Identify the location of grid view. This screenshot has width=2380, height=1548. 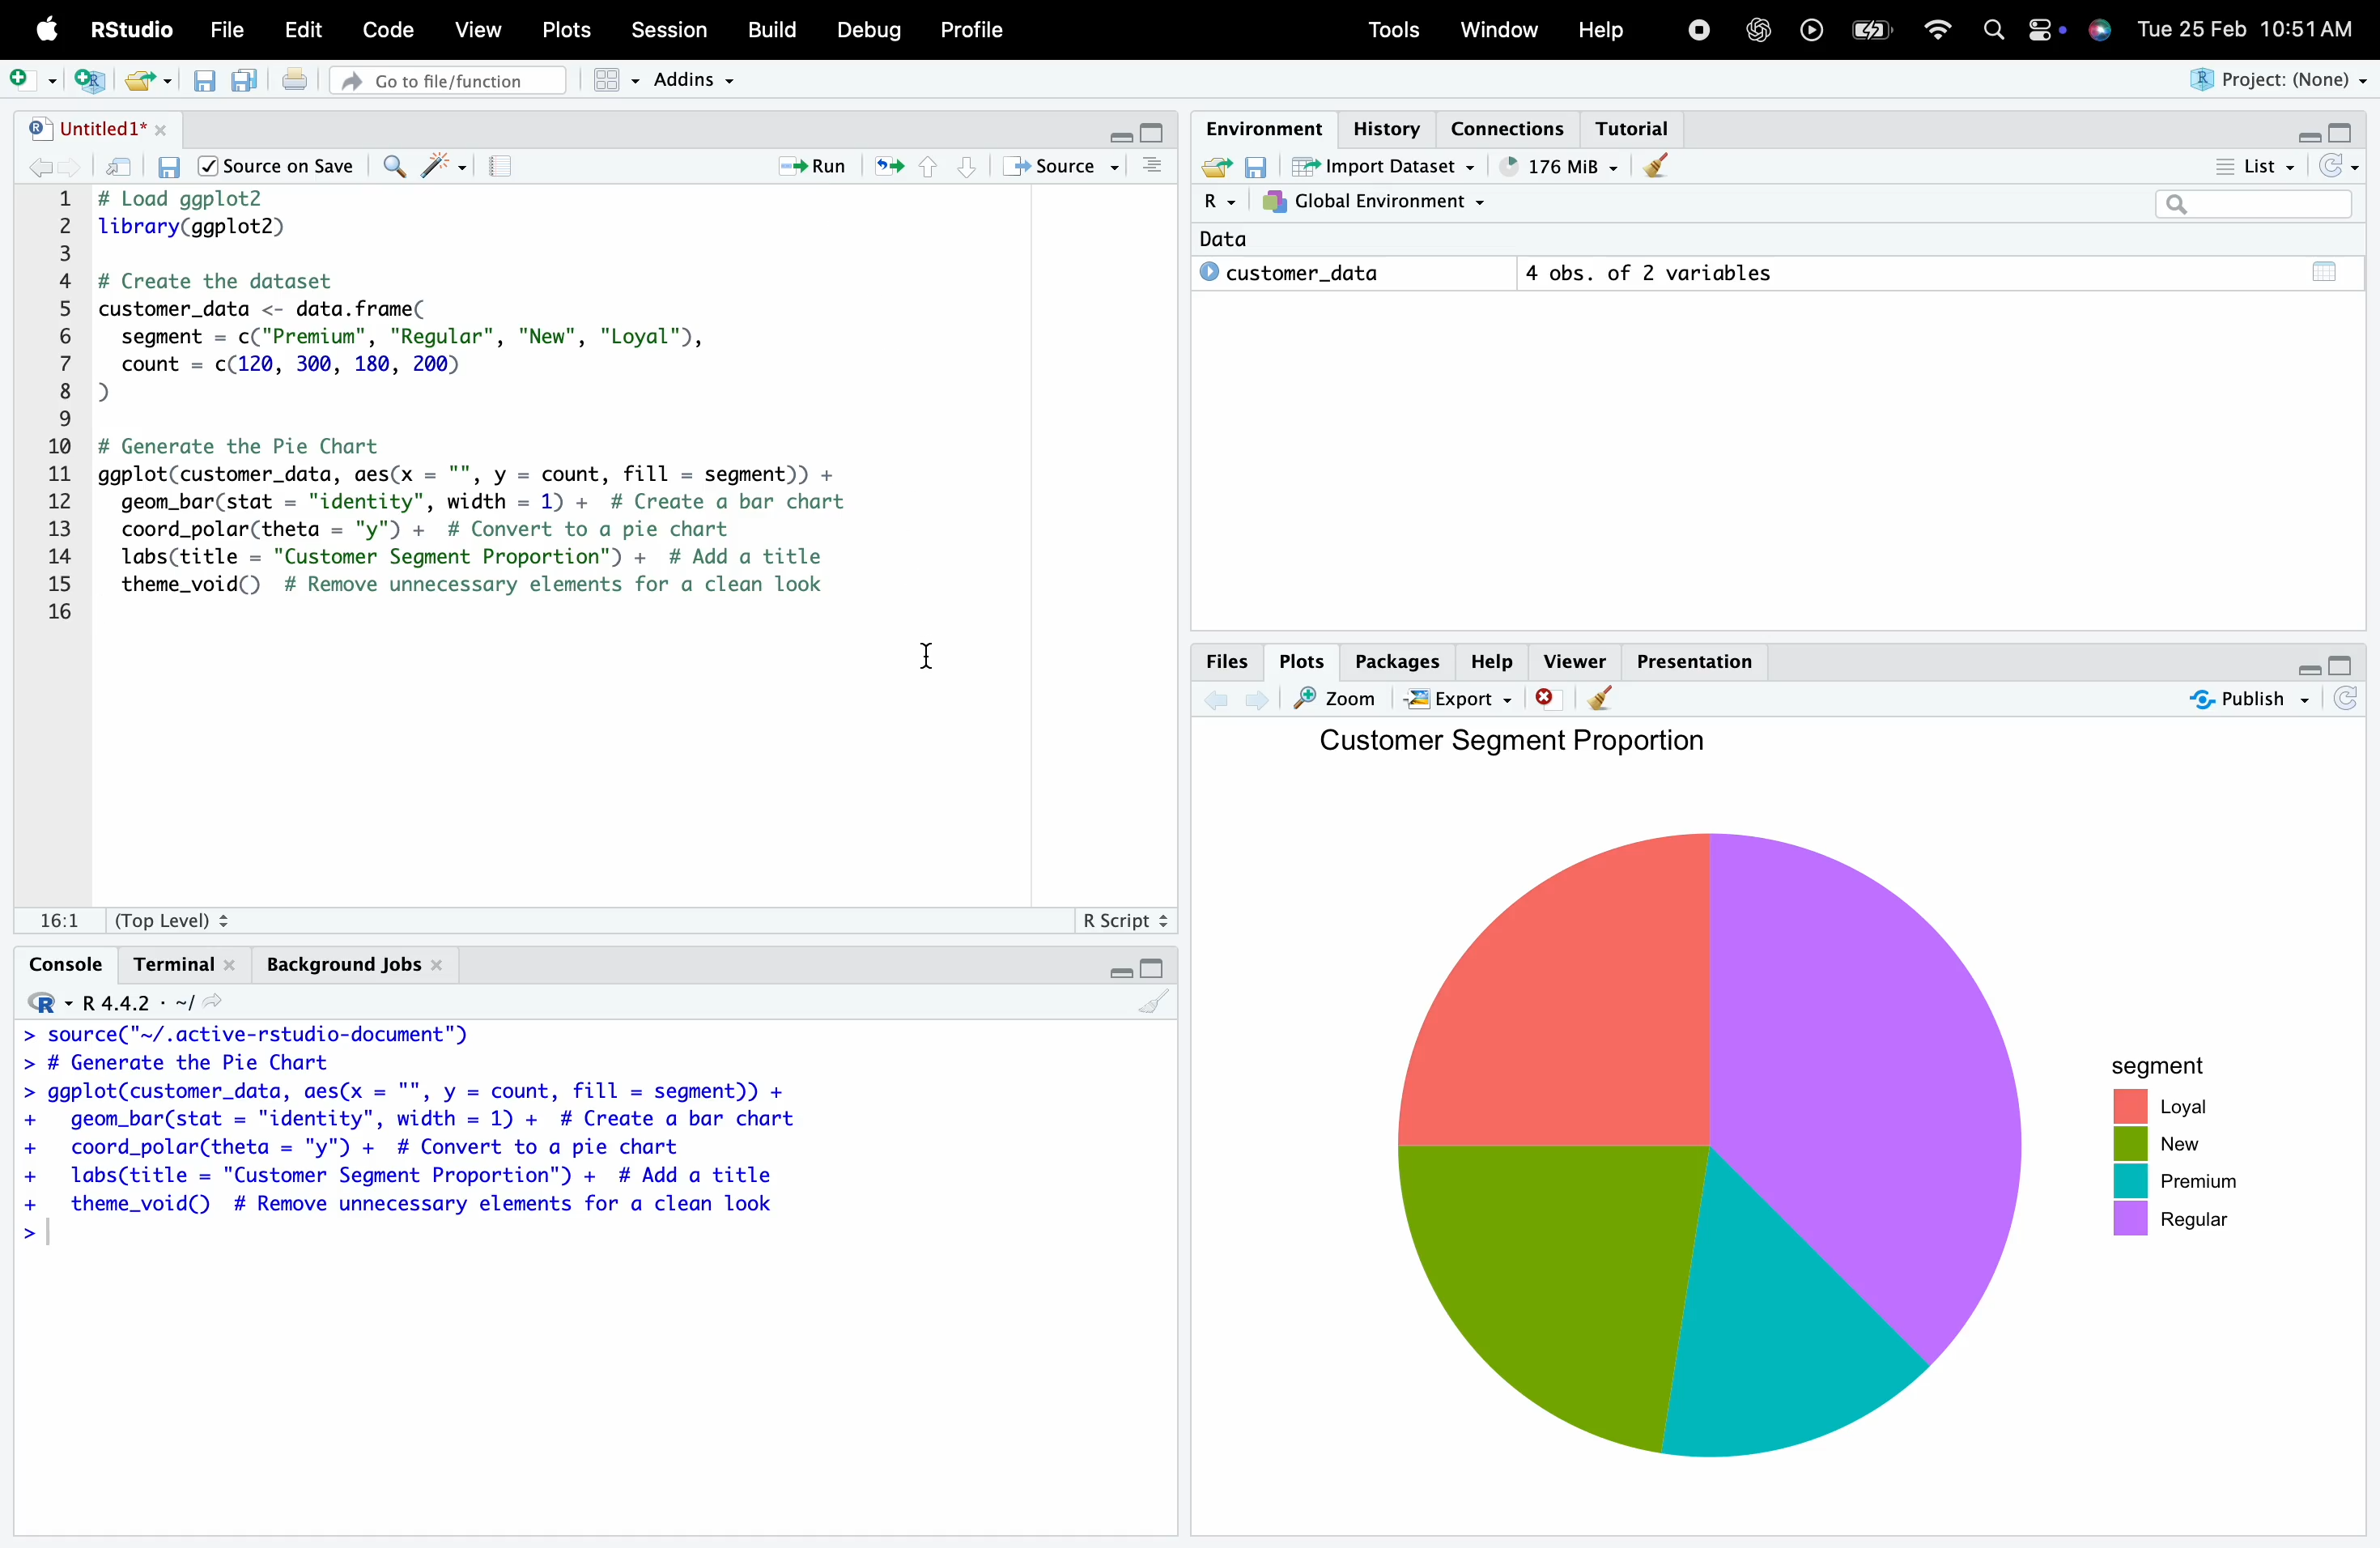
(608, 84).